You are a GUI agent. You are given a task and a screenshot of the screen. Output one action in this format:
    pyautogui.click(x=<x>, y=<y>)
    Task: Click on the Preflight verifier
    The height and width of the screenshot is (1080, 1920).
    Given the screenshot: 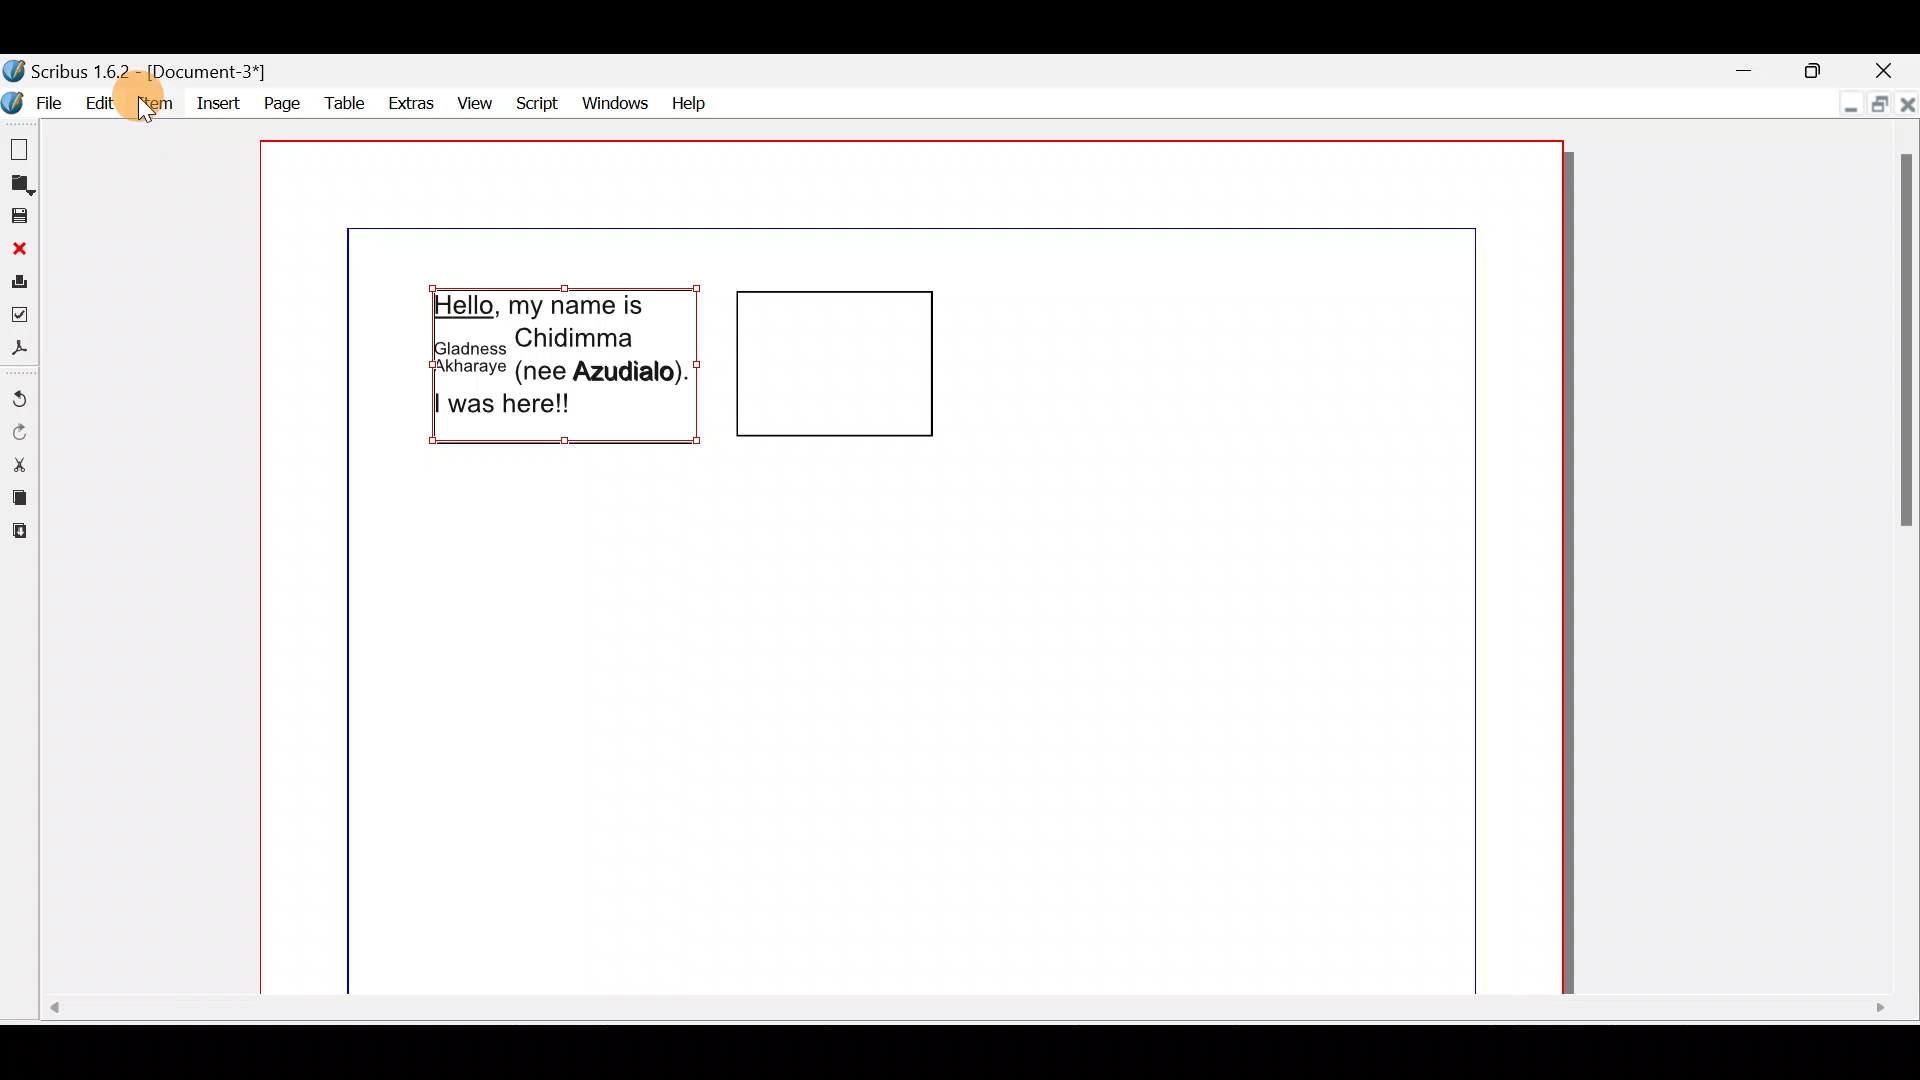 What is the action you would take?
    pyautogui.click(x=20, y=313)
    